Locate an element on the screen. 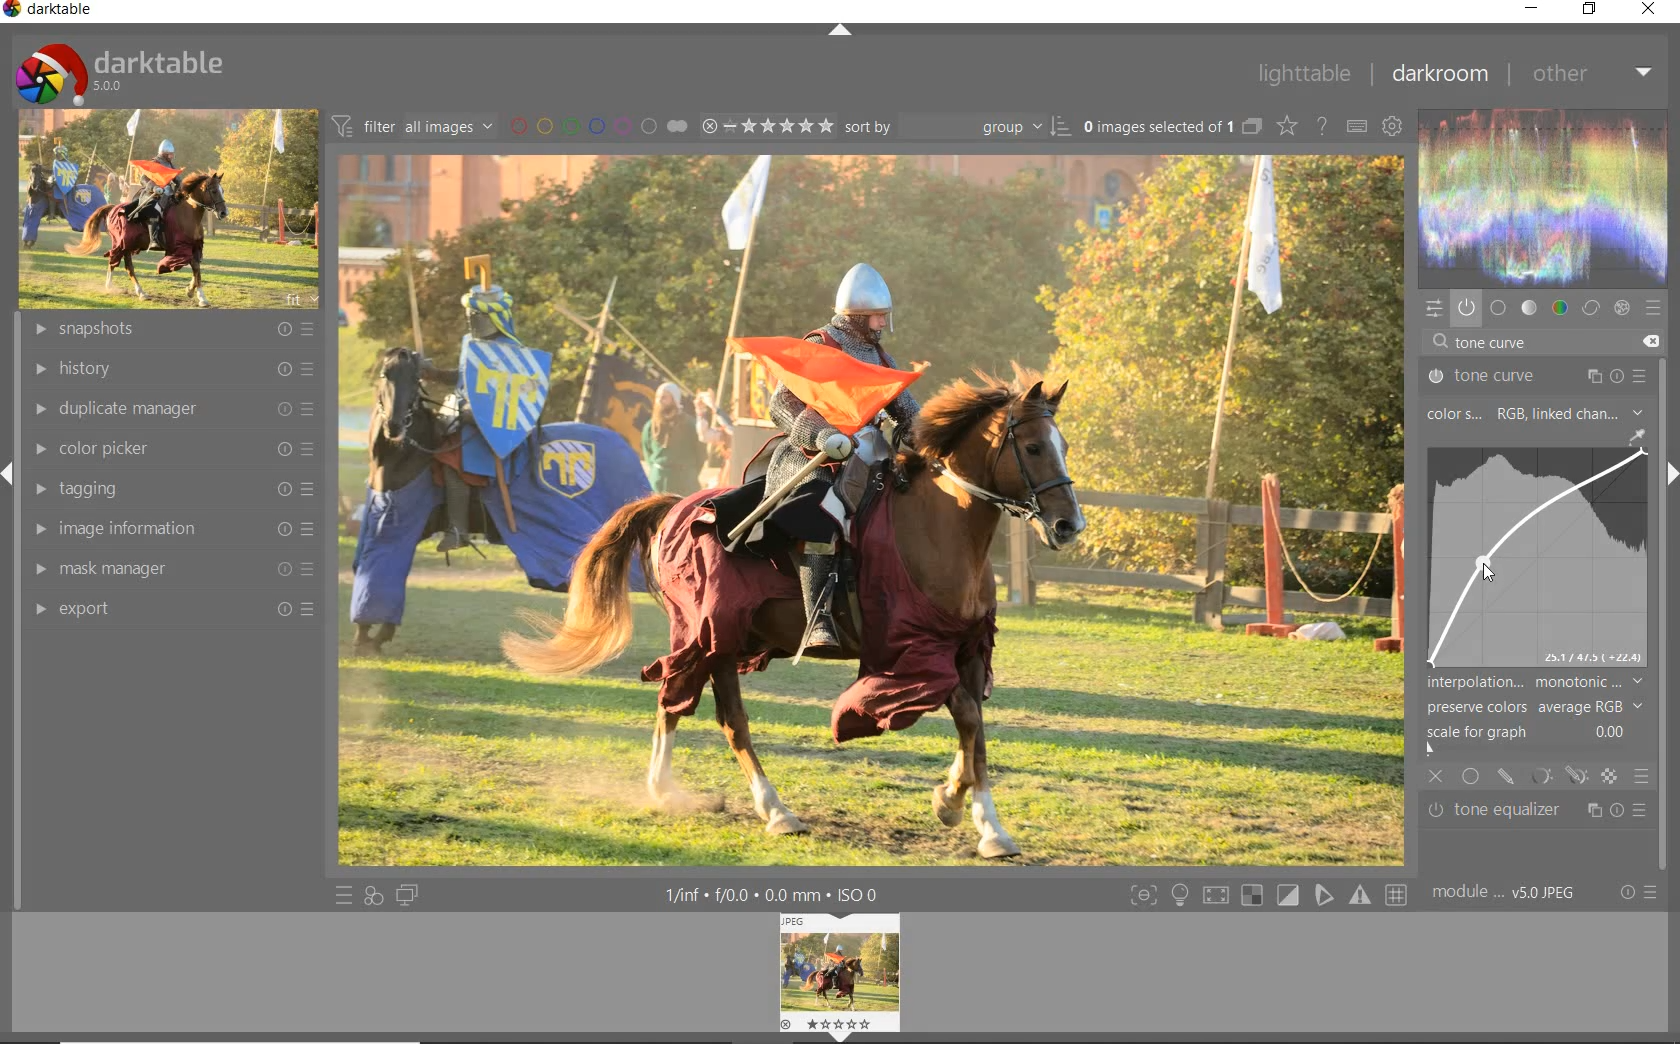  restore is located at coordinates (1590, 9).